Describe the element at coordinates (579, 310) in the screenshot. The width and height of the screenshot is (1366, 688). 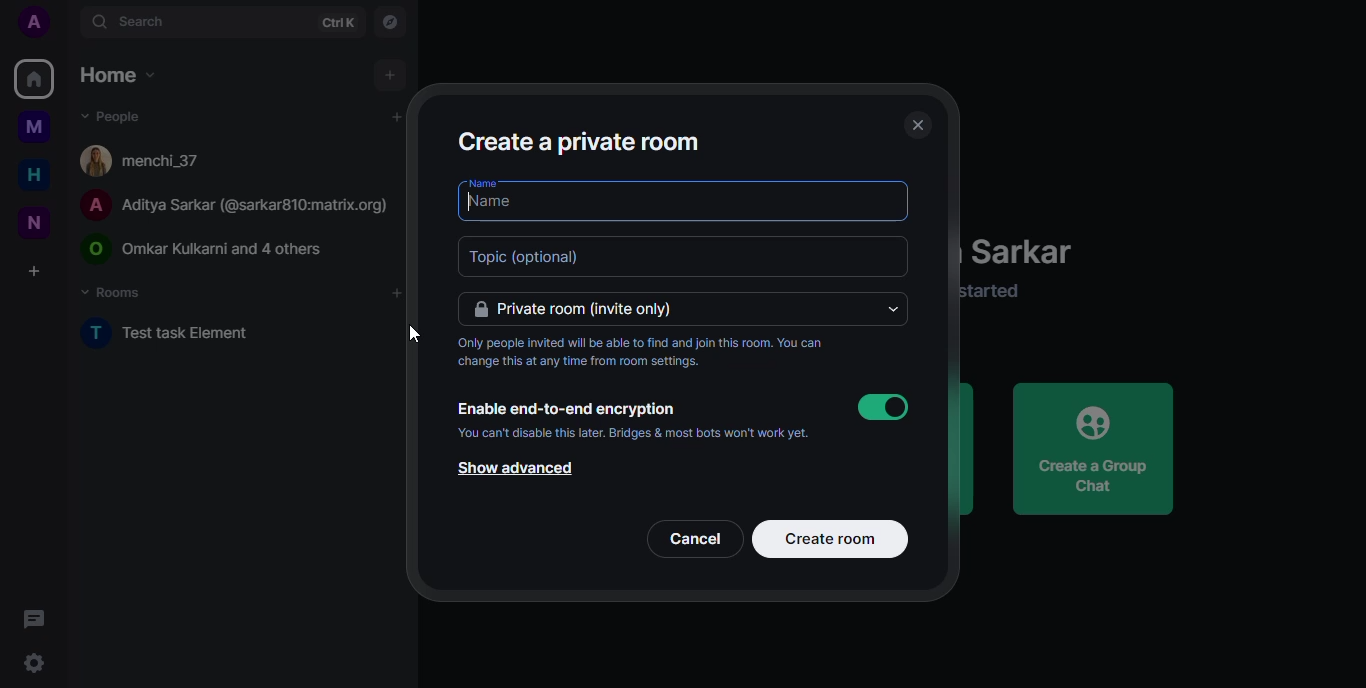
I see `private room (invite only)` at that location.